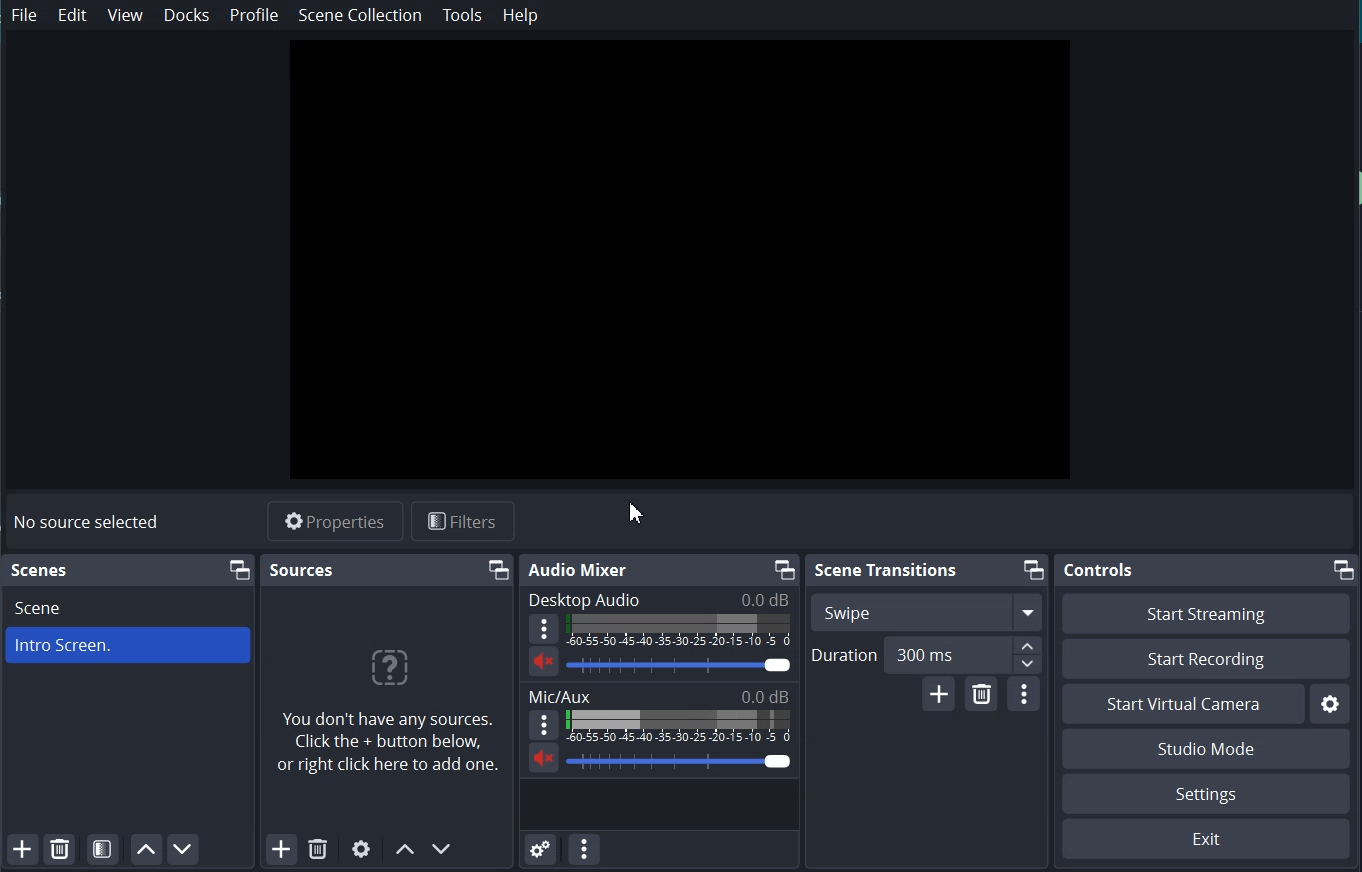 The width and height of the screenshot is (1362, 872). What do you see at coordinates (660, 695) in the screenshot?
I see `Text` at bounding box center [660, 695].